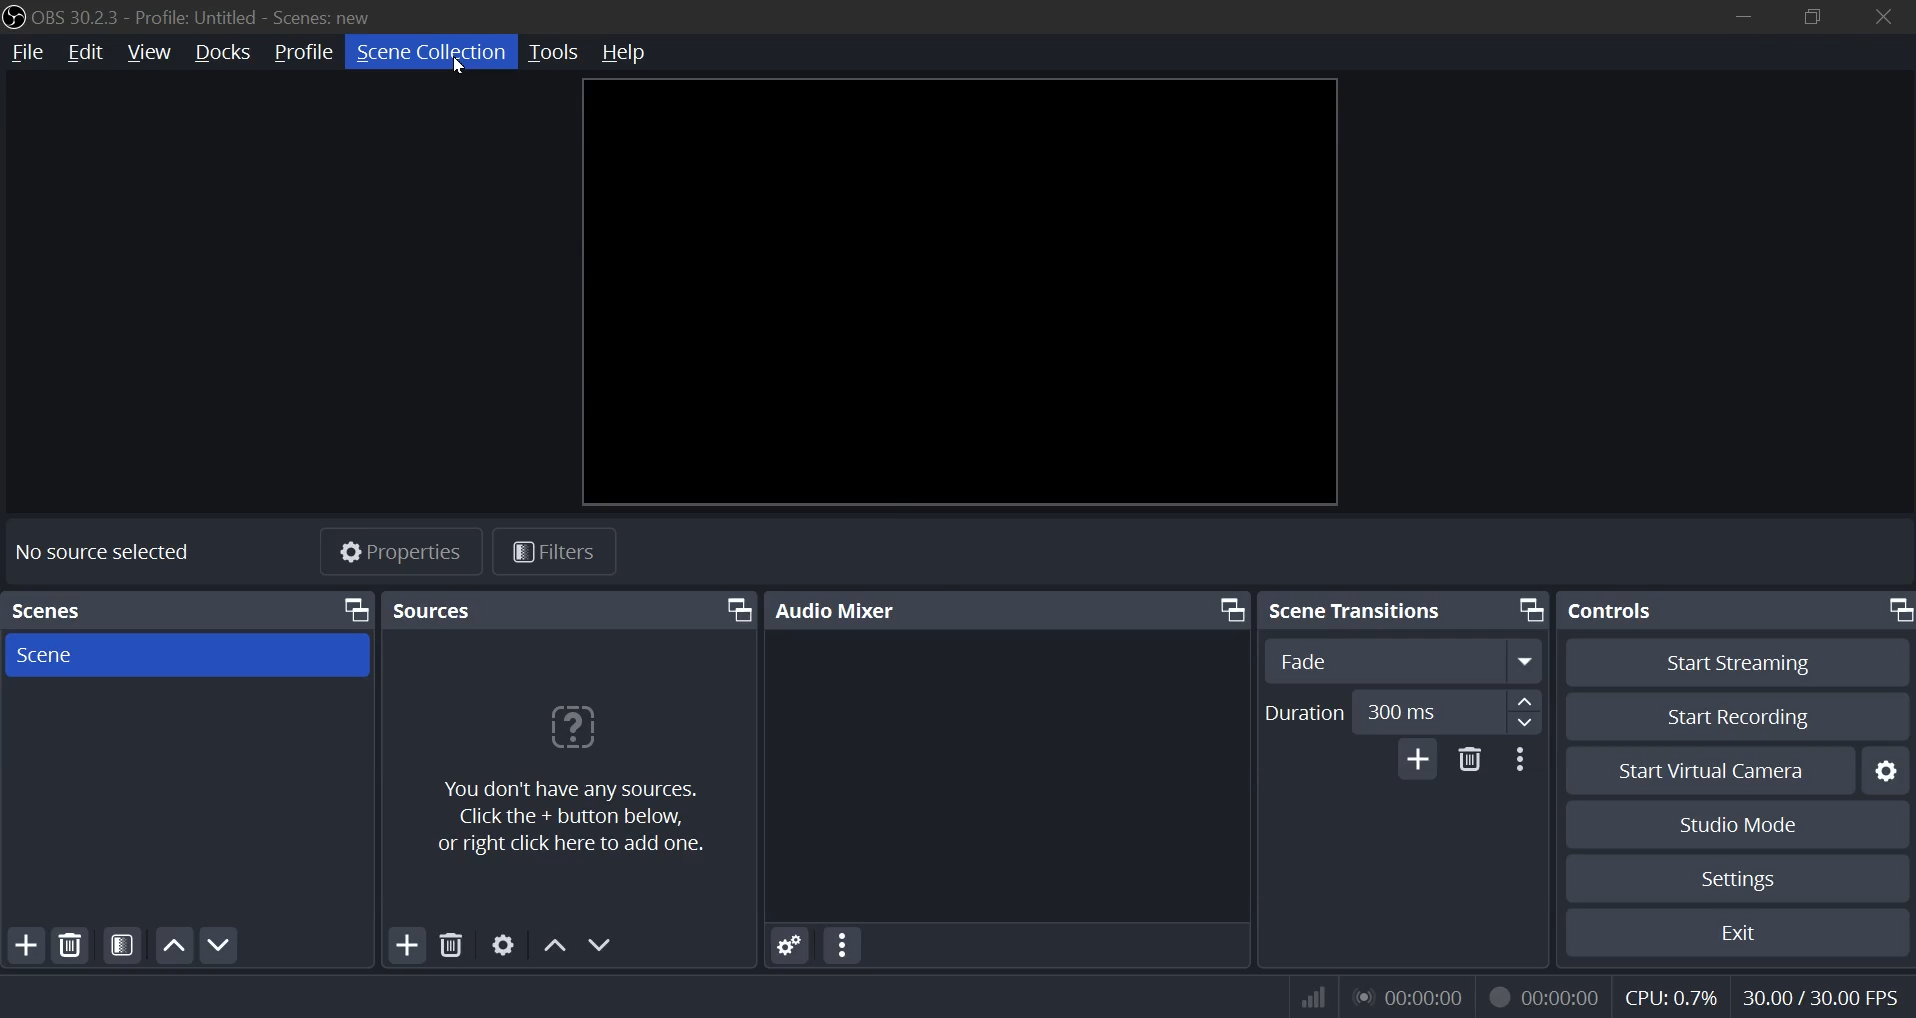 This screenshot has height=1018, width=1916. Describe the element at coordinates (1711, 770) in the screenshot. I see `start virtual camera` at that location.